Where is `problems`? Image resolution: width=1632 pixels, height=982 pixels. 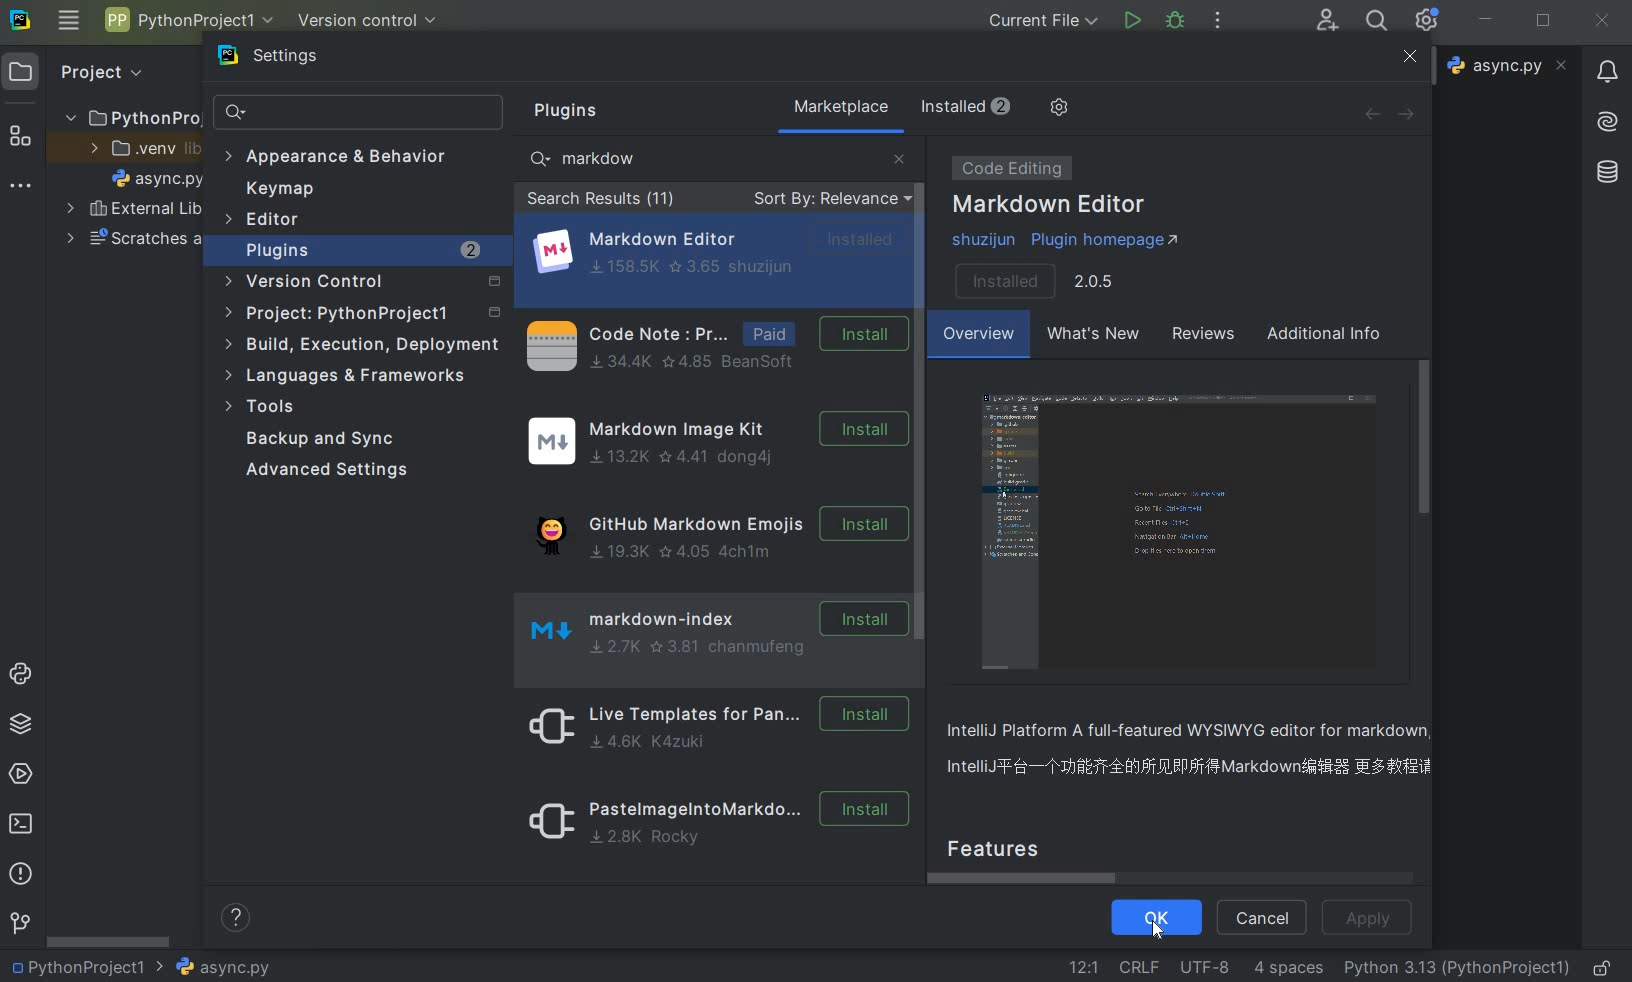
problems is located at coordinates (20, 874).